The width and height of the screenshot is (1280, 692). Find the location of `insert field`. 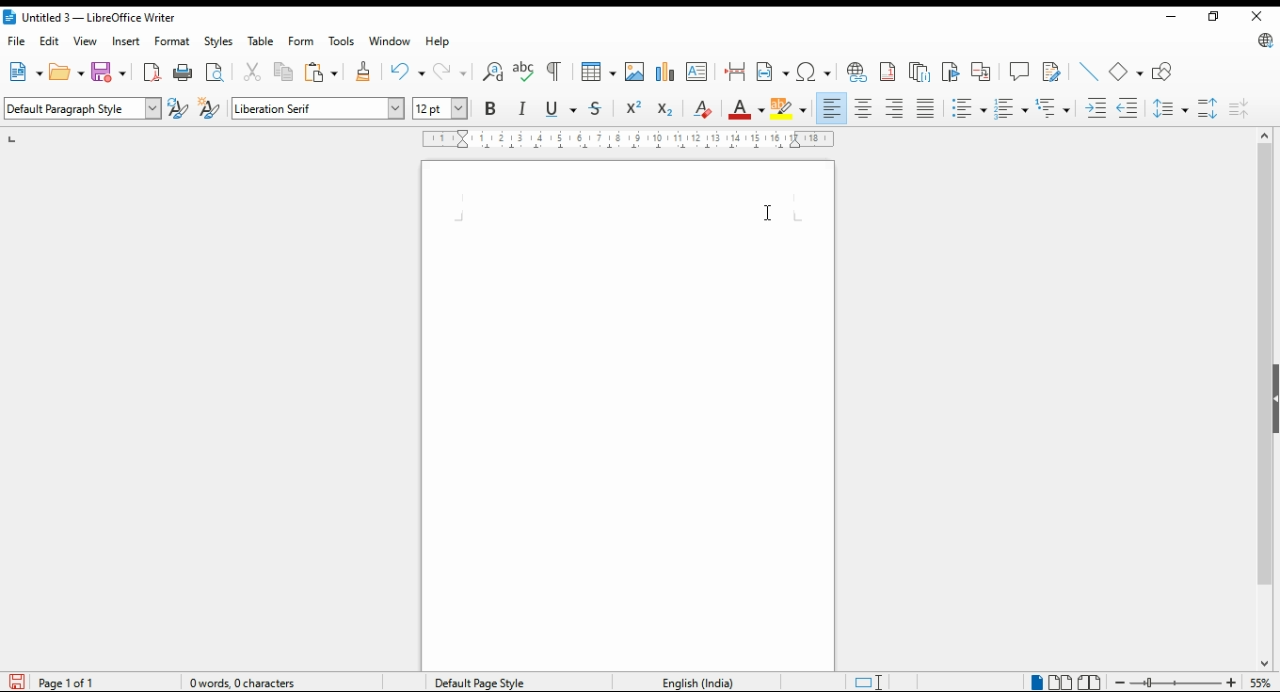

insert field is located at coordinates (773, 71).